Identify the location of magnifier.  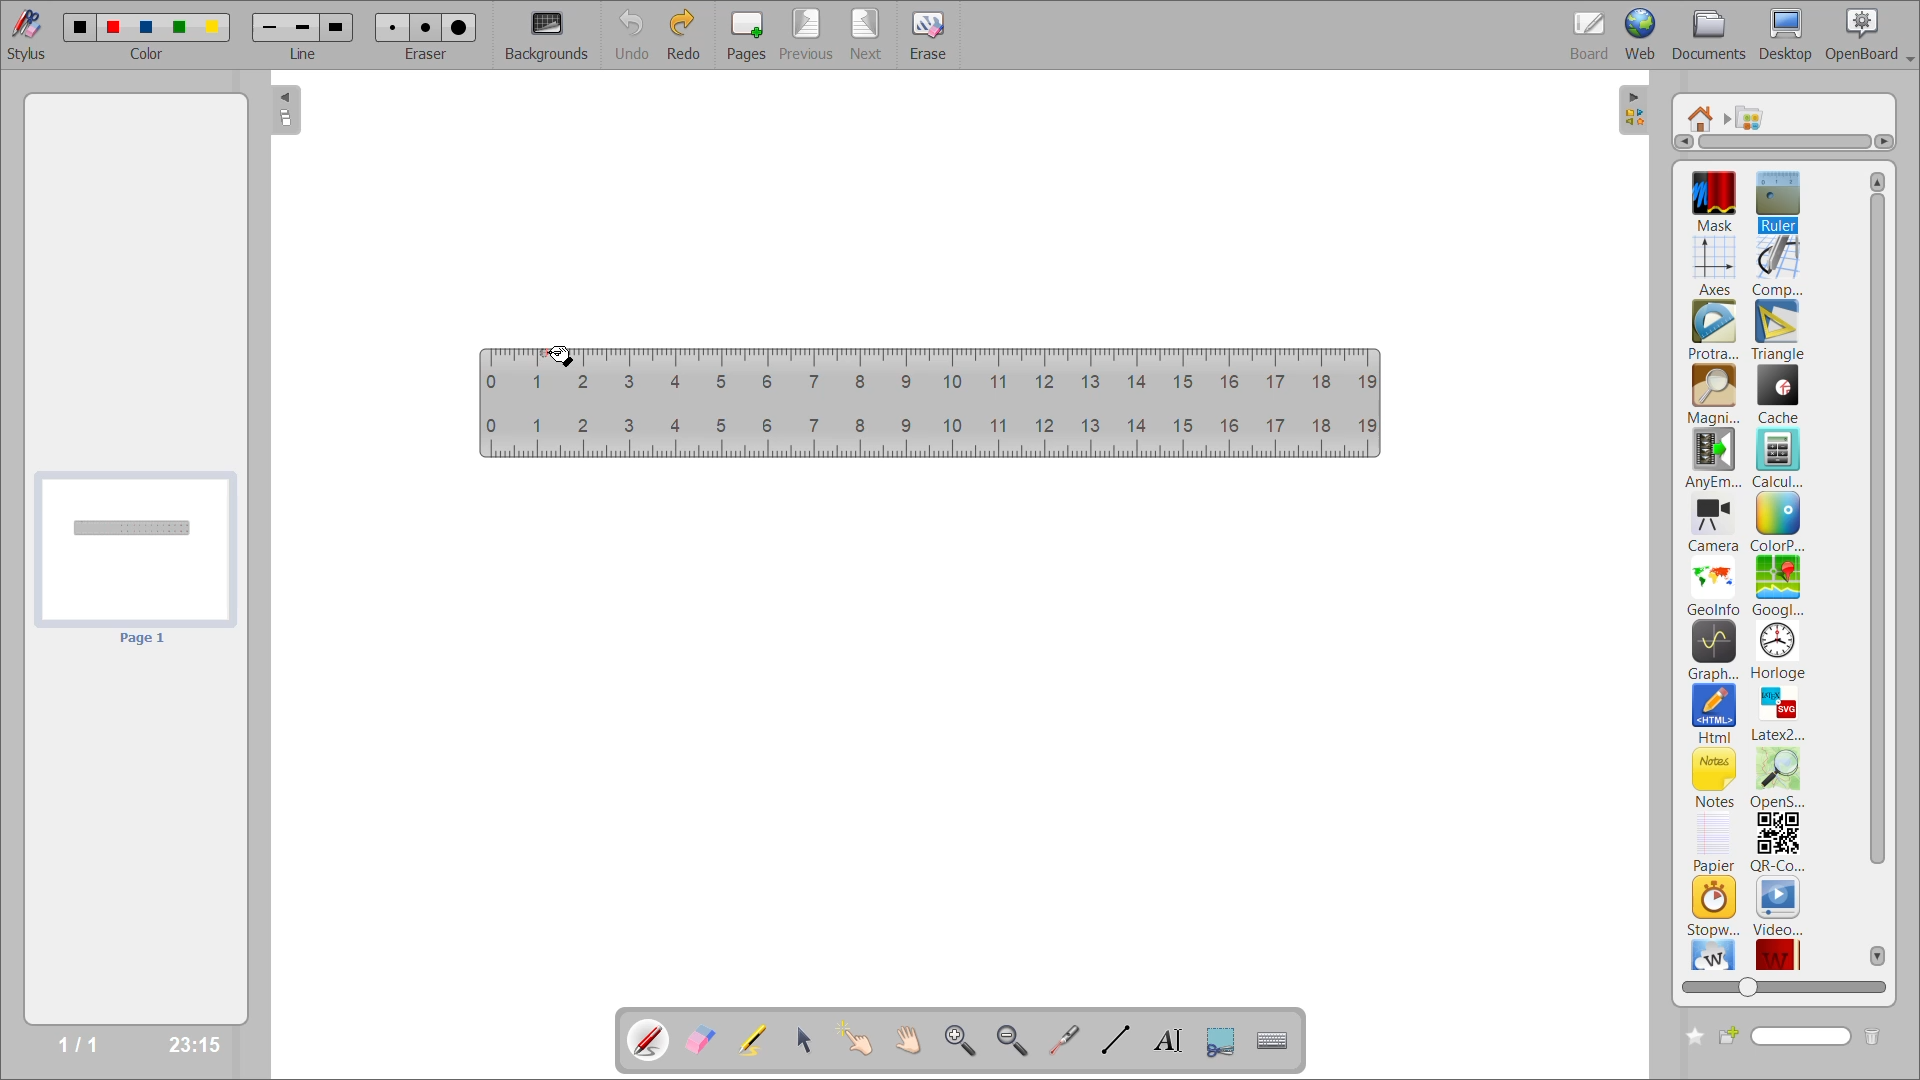
(1713, 395).